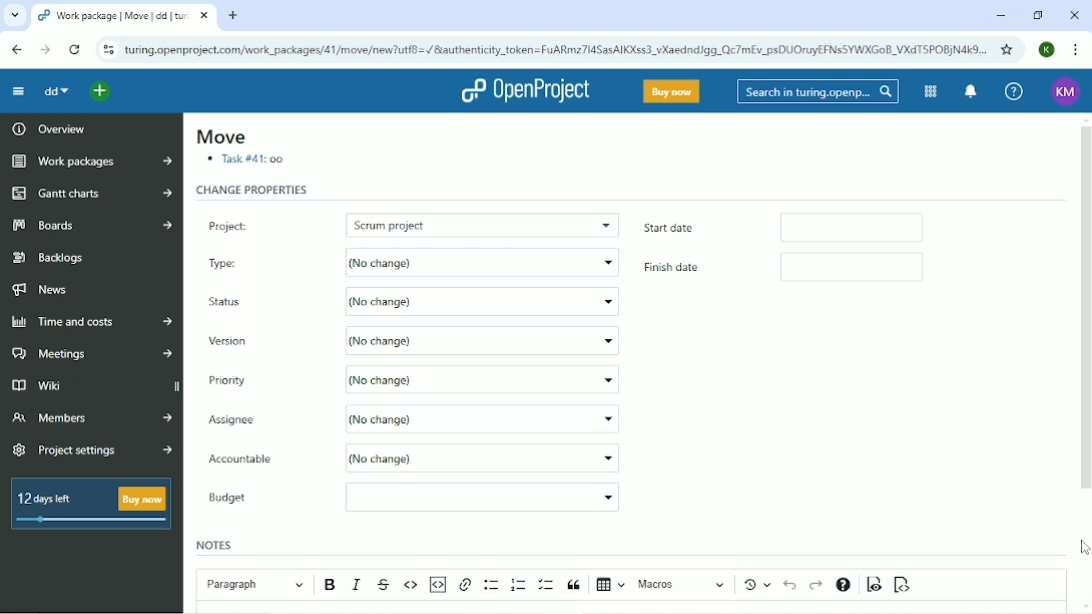 The width and height of the screenshot is (1092, 614). Describe the element at coordinates (230, 303) in the screenshot. I see `Status` at that location.